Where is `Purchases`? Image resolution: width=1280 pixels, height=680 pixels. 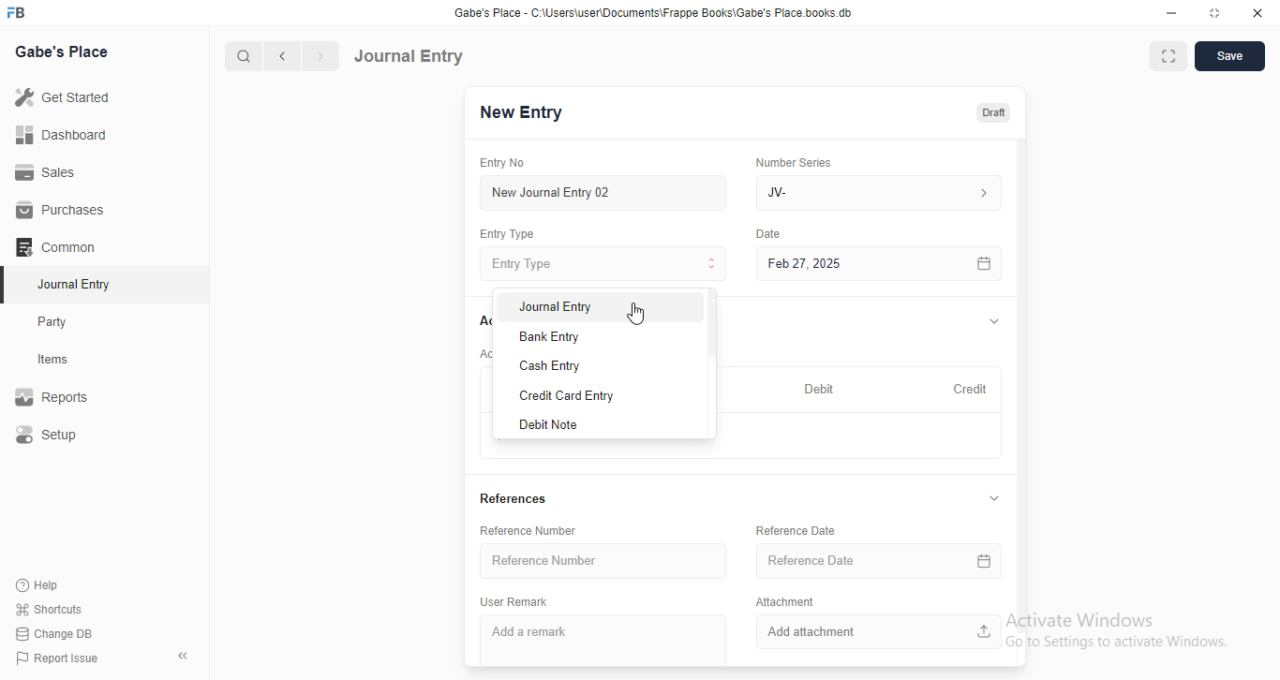
Purchases is located at coordinates (56, 208).